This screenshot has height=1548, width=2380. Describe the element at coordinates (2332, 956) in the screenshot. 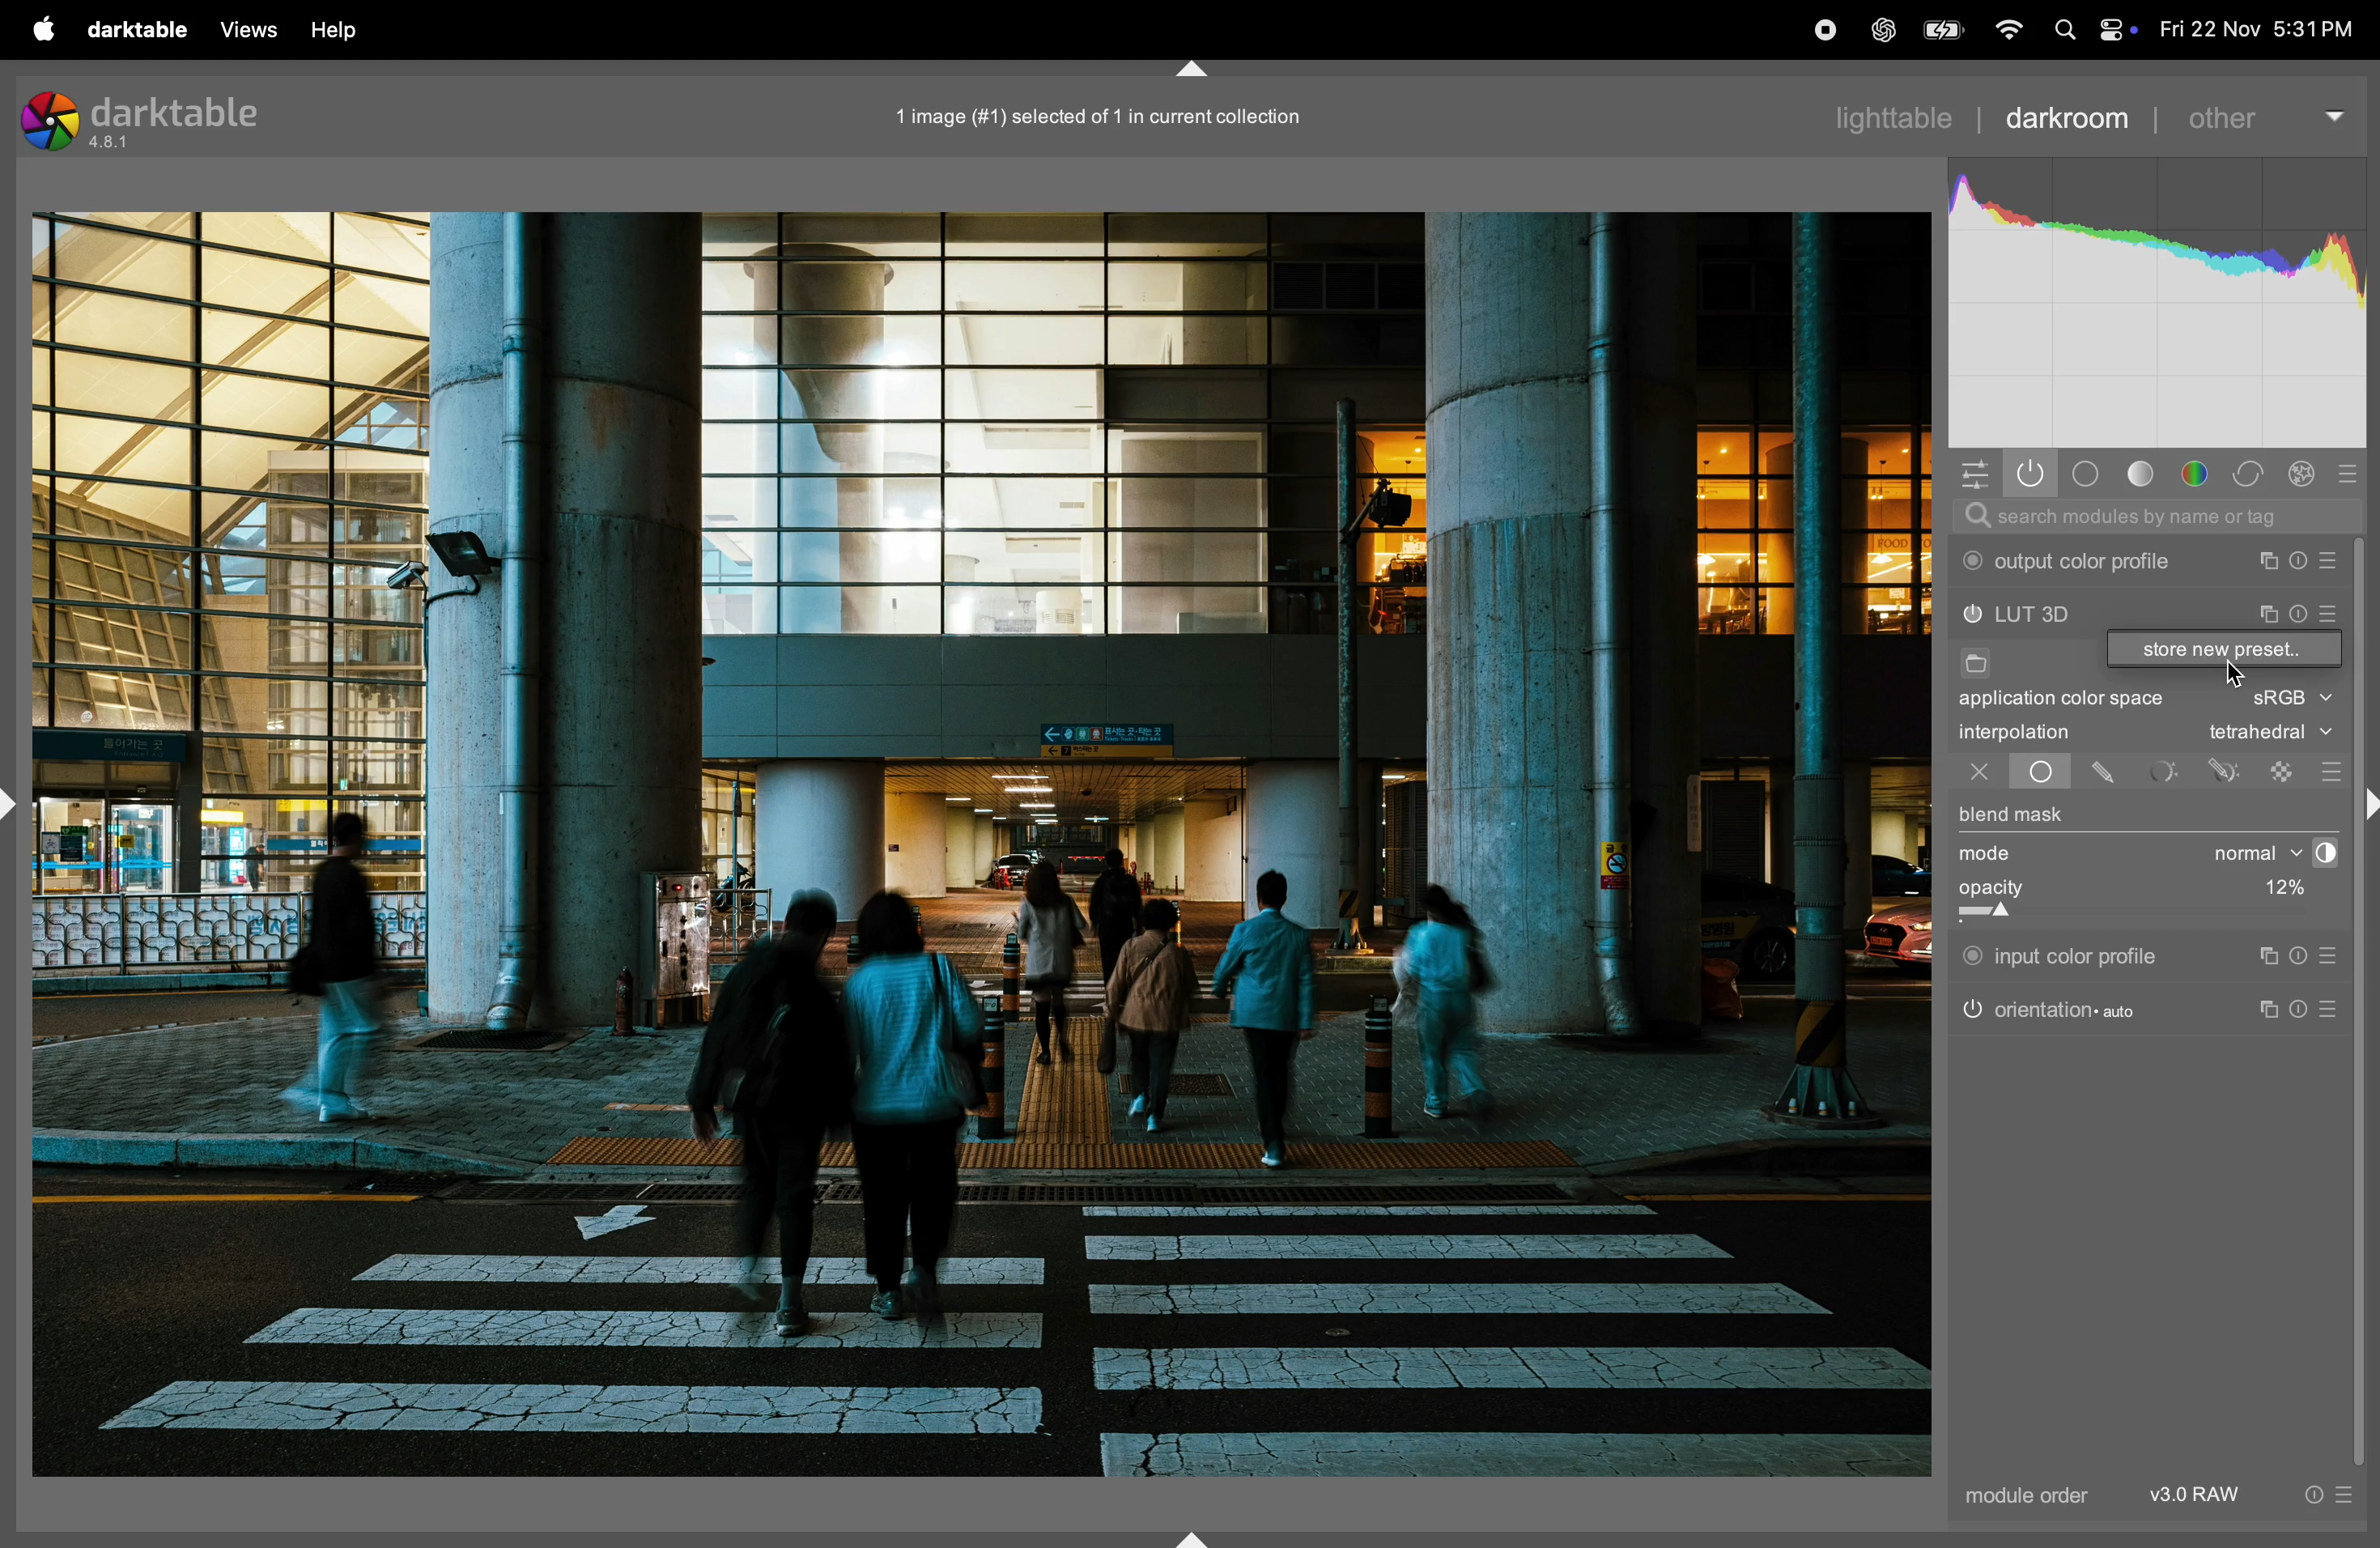

I see `presets` at that location.